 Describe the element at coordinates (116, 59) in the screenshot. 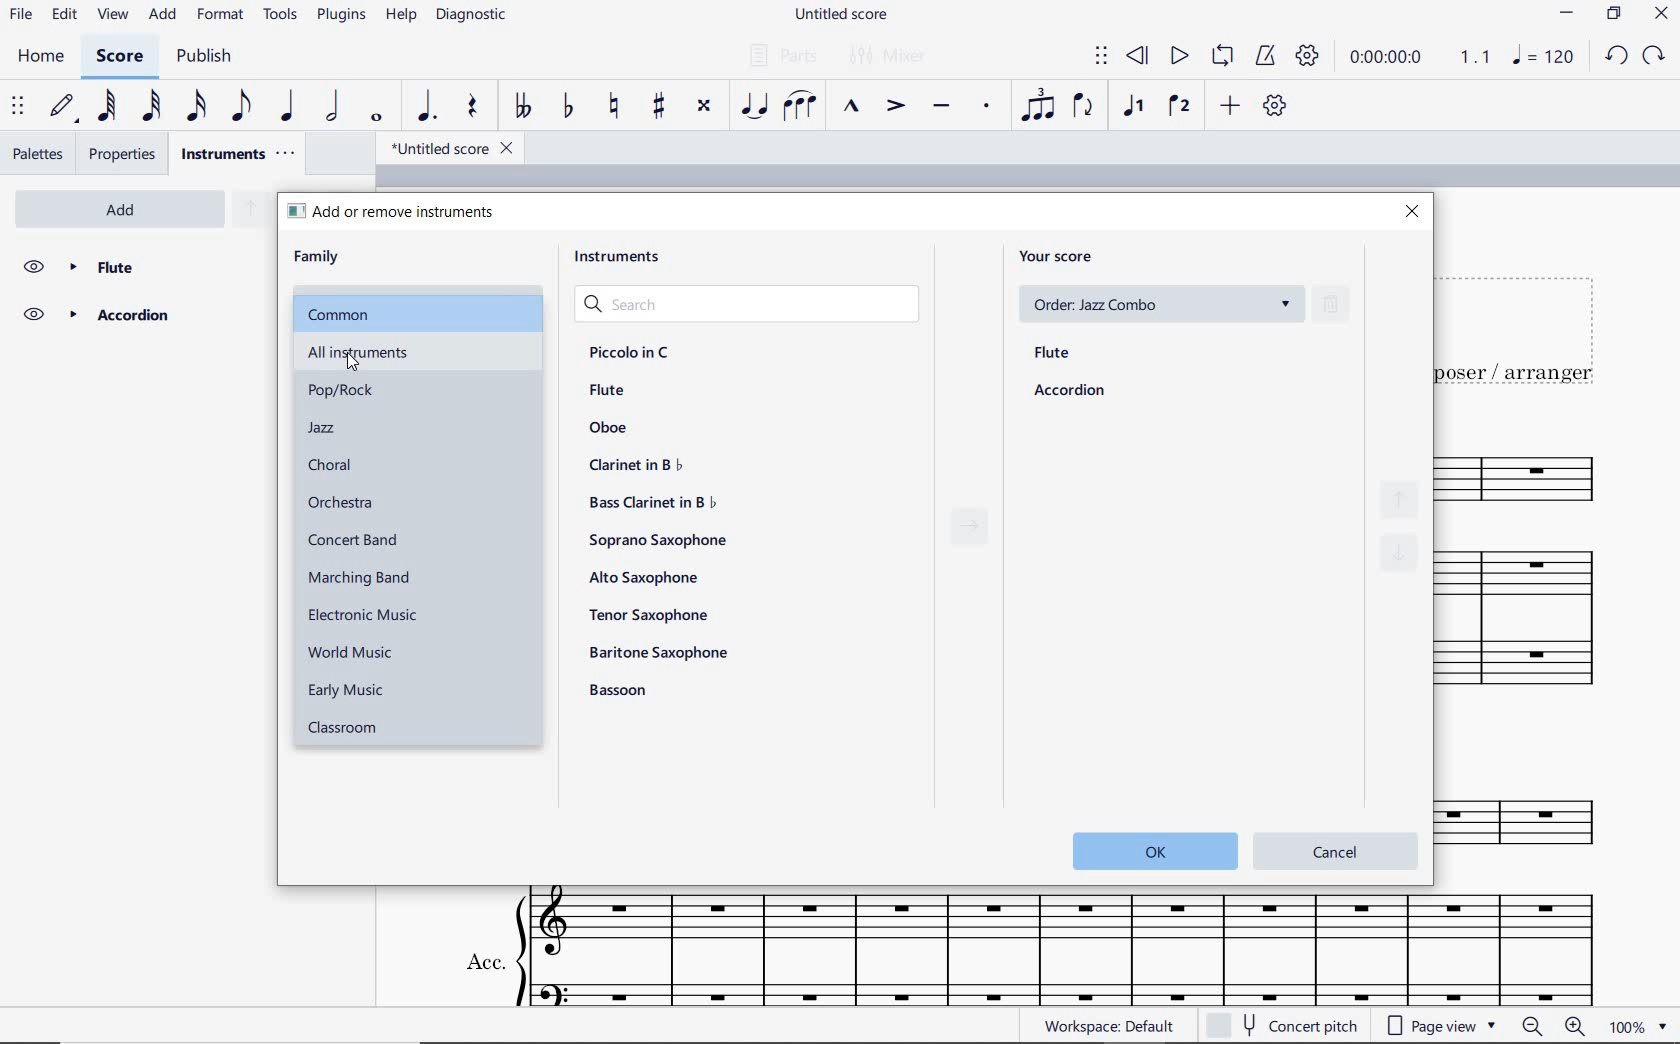

I see `SCORE` at that location.